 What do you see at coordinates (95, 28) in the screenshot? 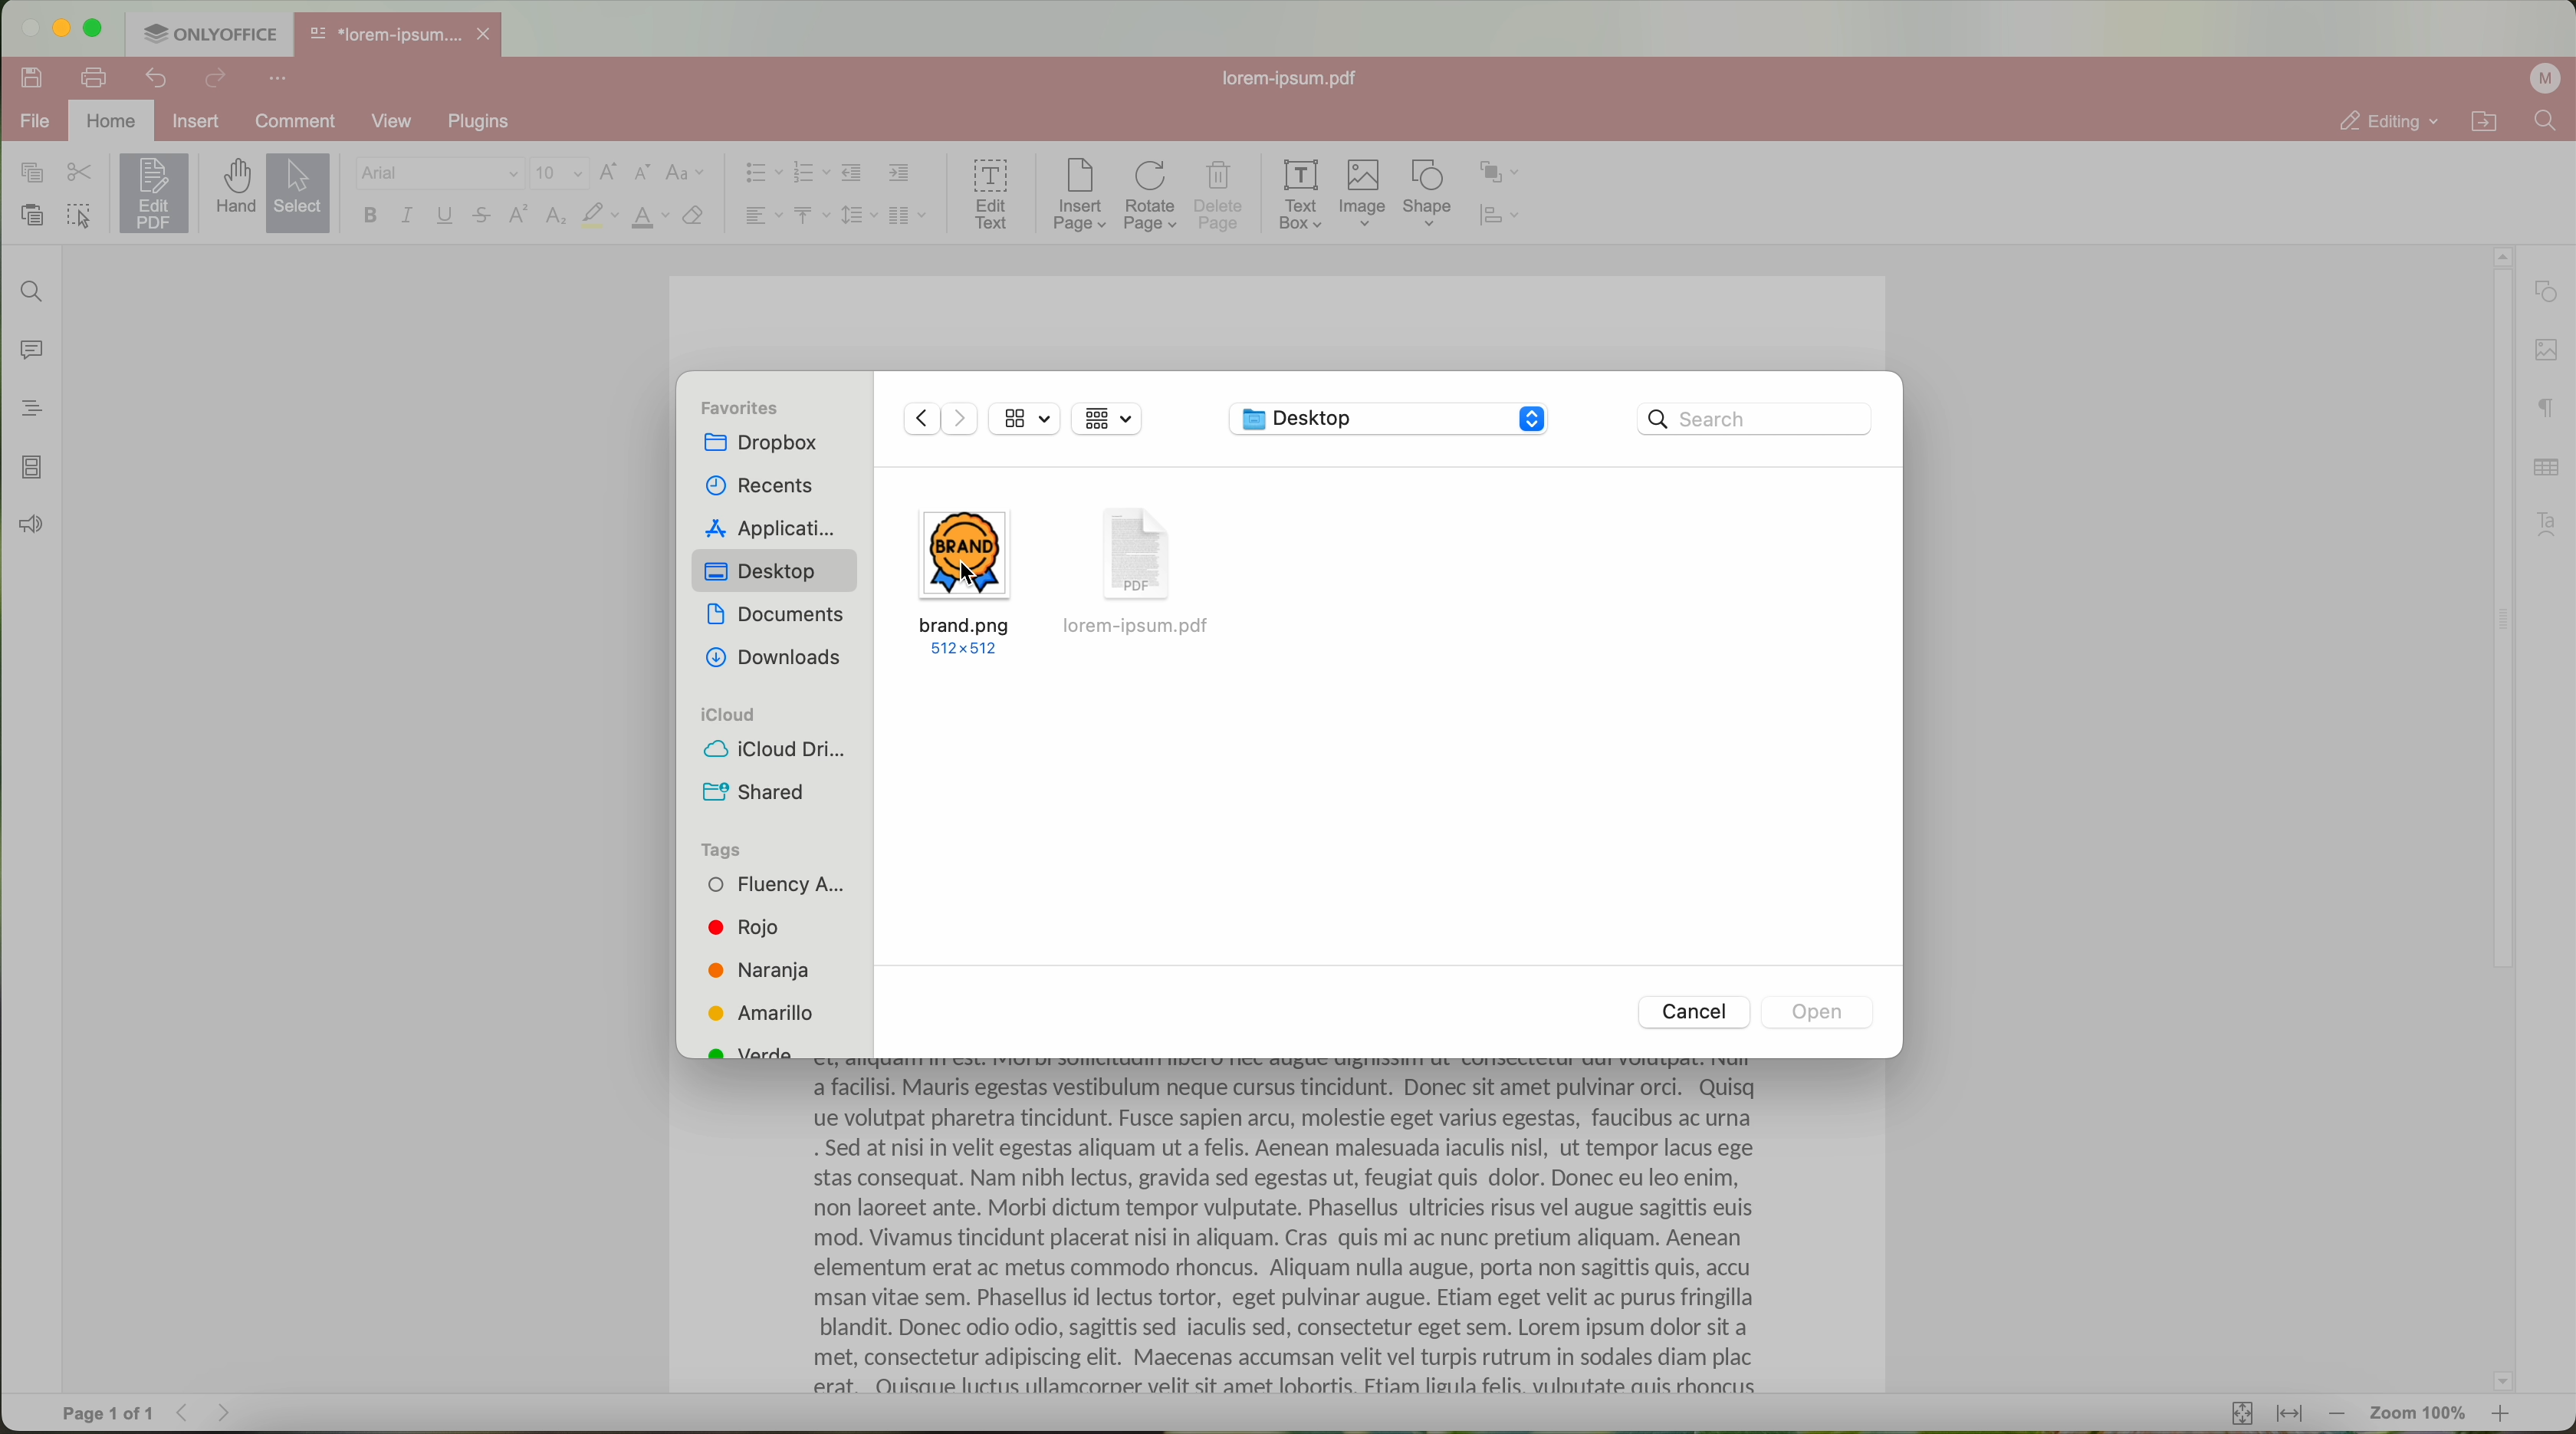
I see `maximize` at bounding box center [95, 28].